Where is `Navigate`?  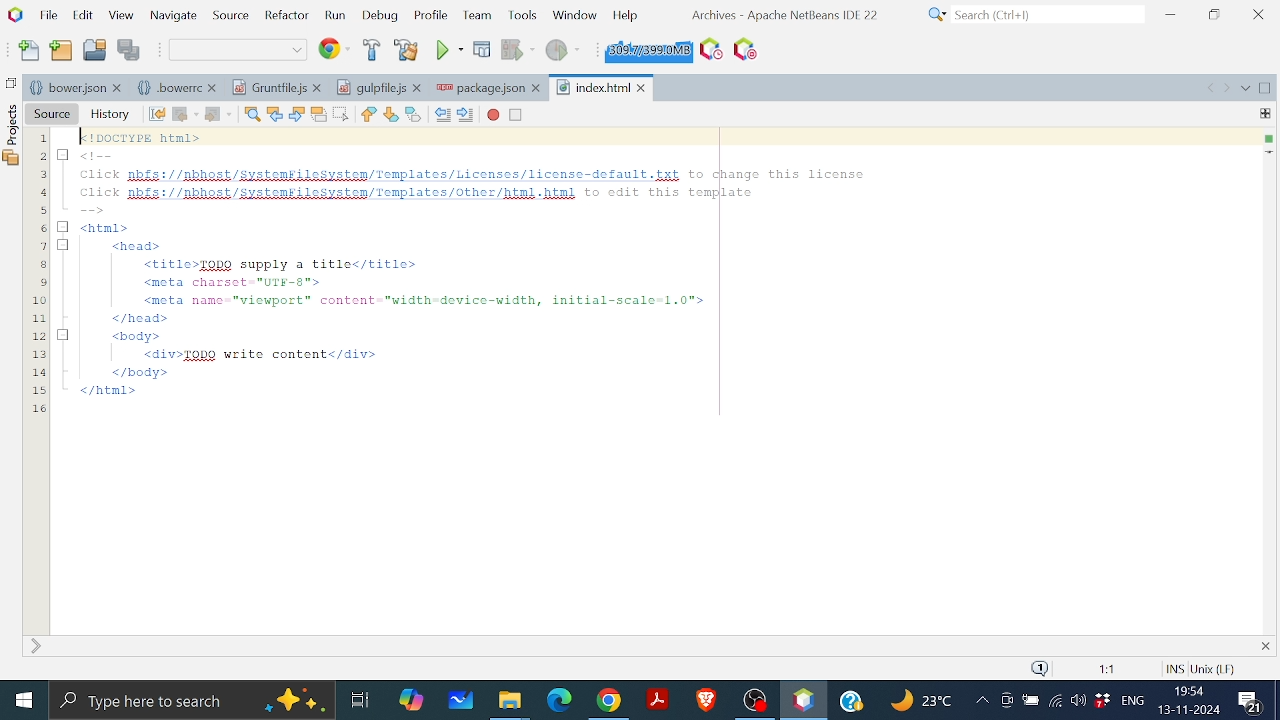 Navigate is located at coordinates (174, 19).